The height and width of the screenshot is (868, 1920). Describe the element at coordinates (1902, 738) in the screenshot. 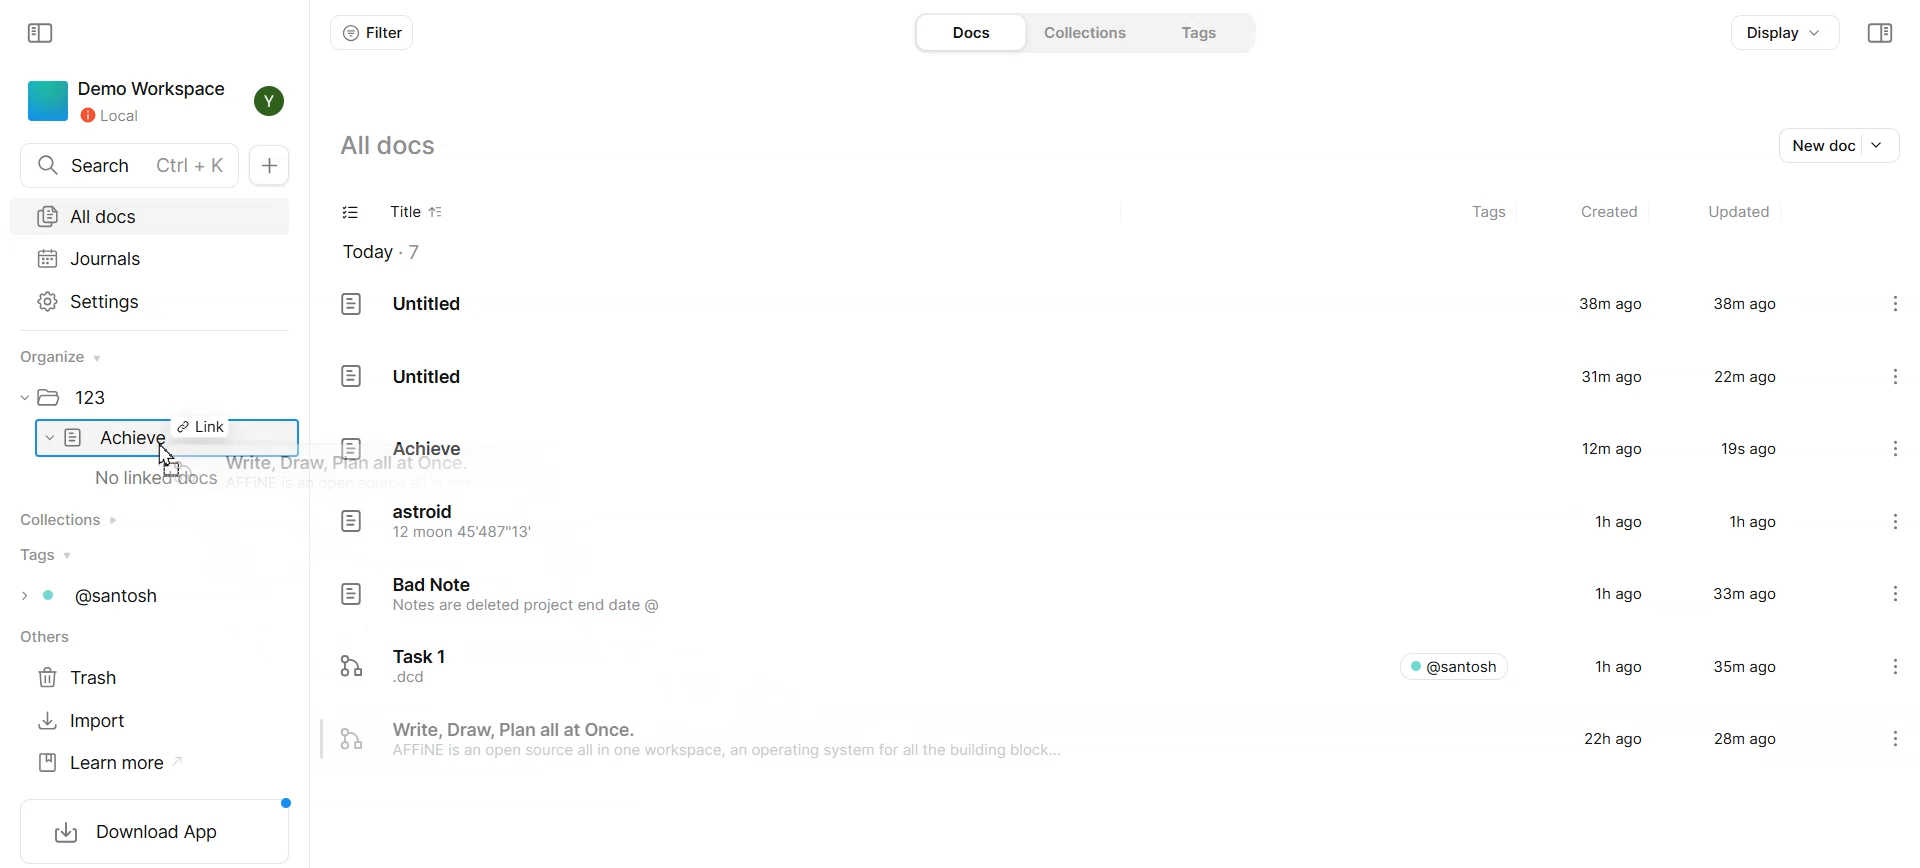

I see `Settings` at that location.